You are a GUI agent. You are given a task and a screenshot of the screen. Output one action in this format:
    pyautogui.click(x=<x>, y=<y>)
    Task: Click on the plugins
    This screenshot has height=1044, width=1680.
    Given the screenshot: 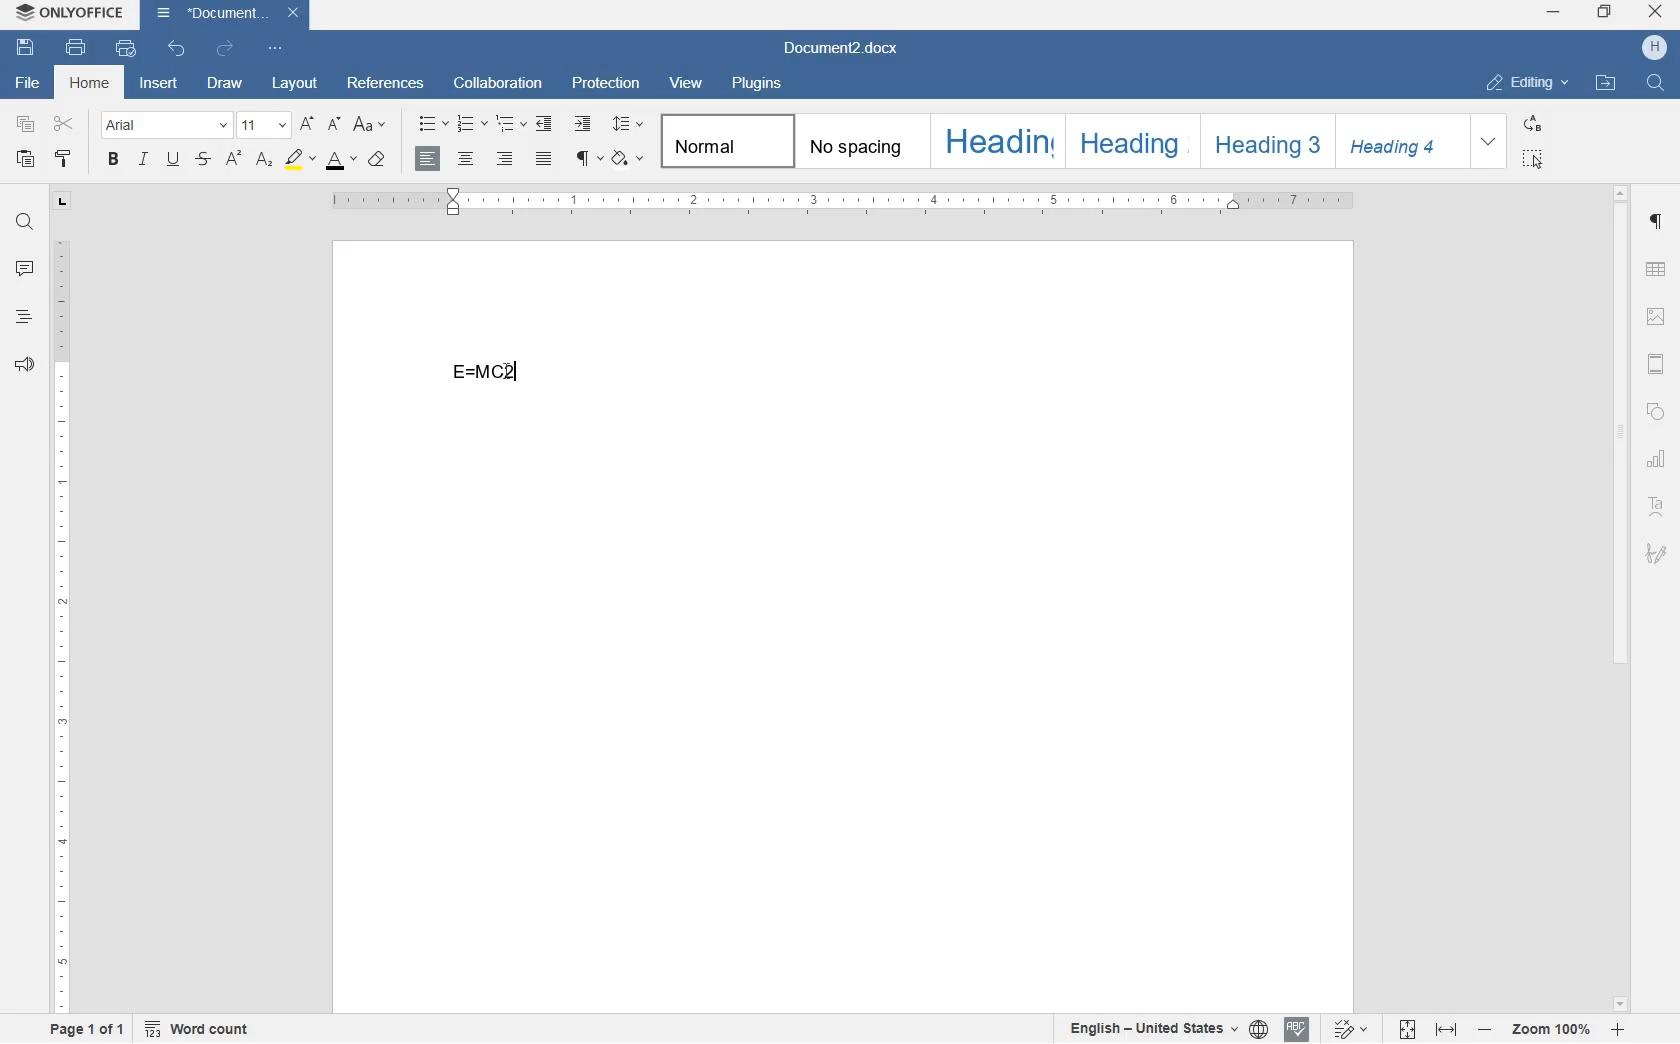 What is the action you would take?
    pyautogui.click(x=761, y=84)
    